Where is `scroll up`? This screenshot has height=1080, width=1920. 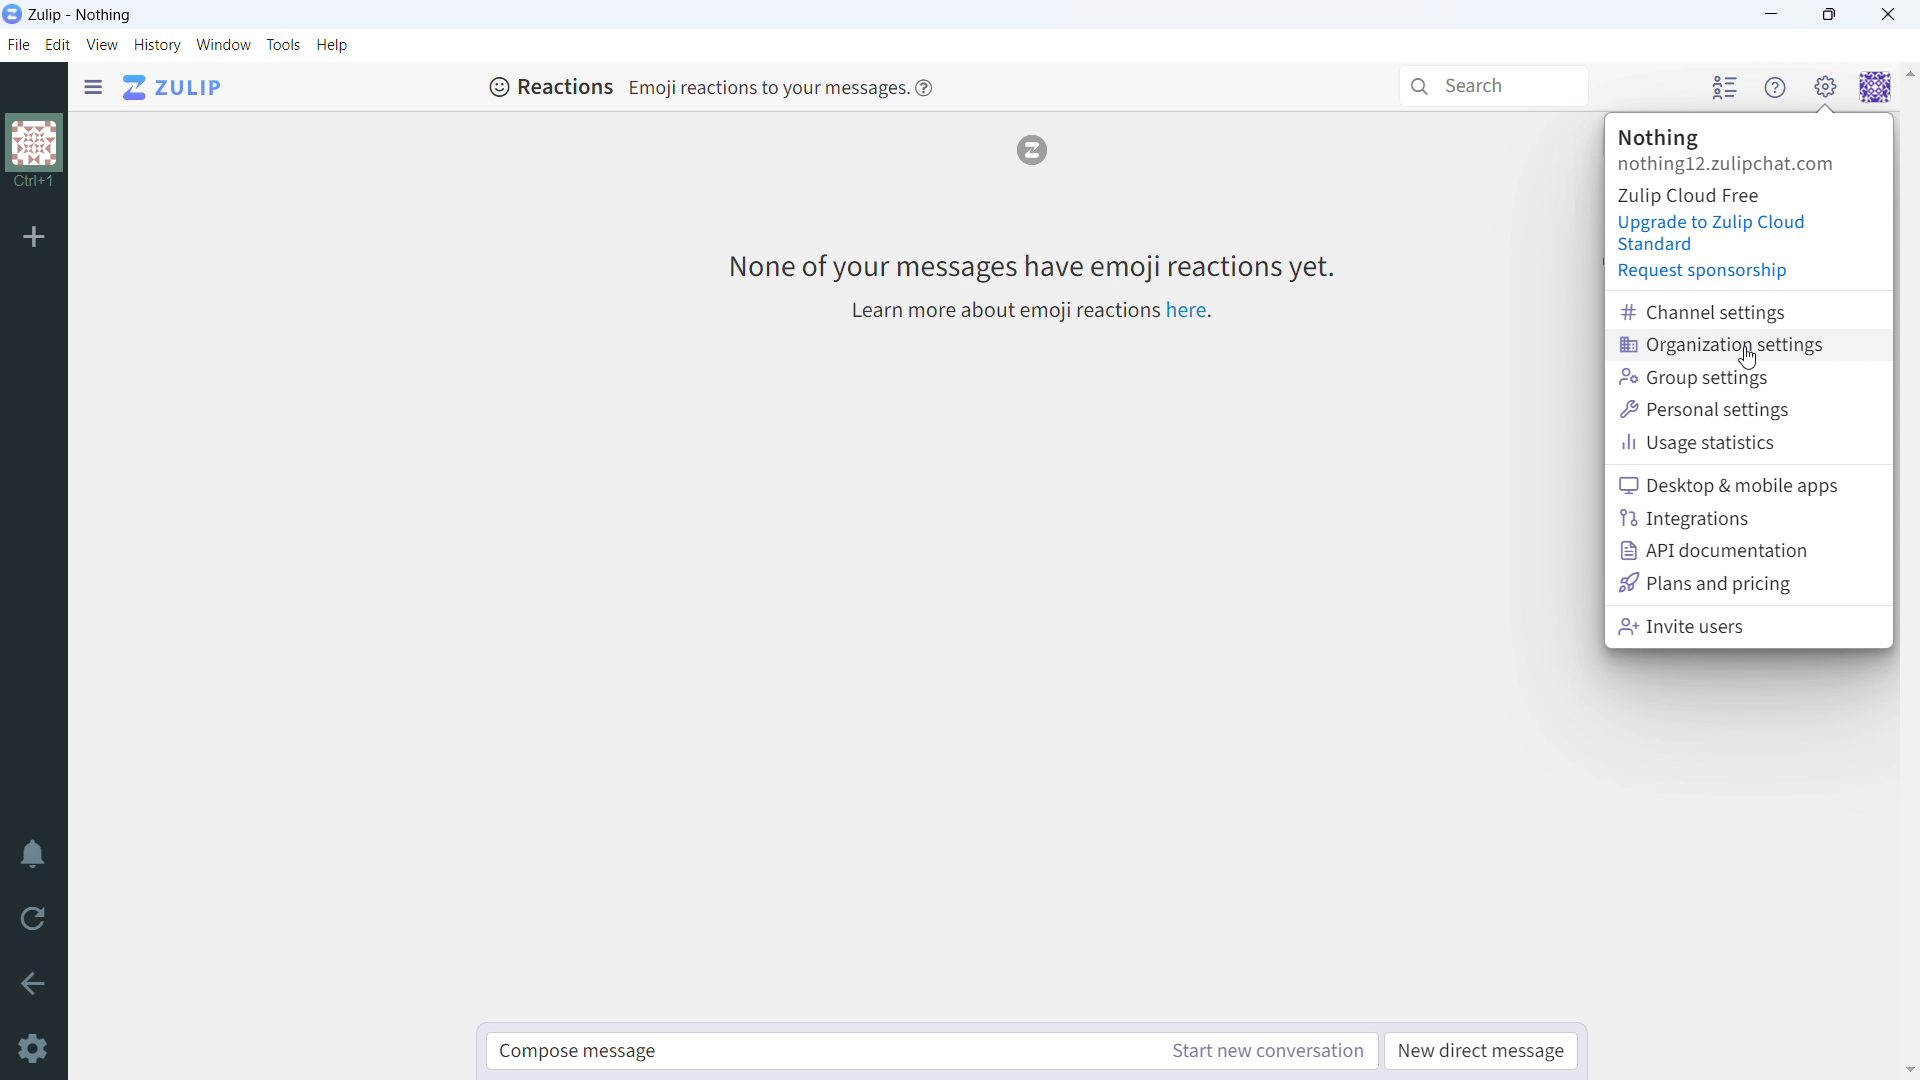
scroll up is located at coordinates (1908, 73).